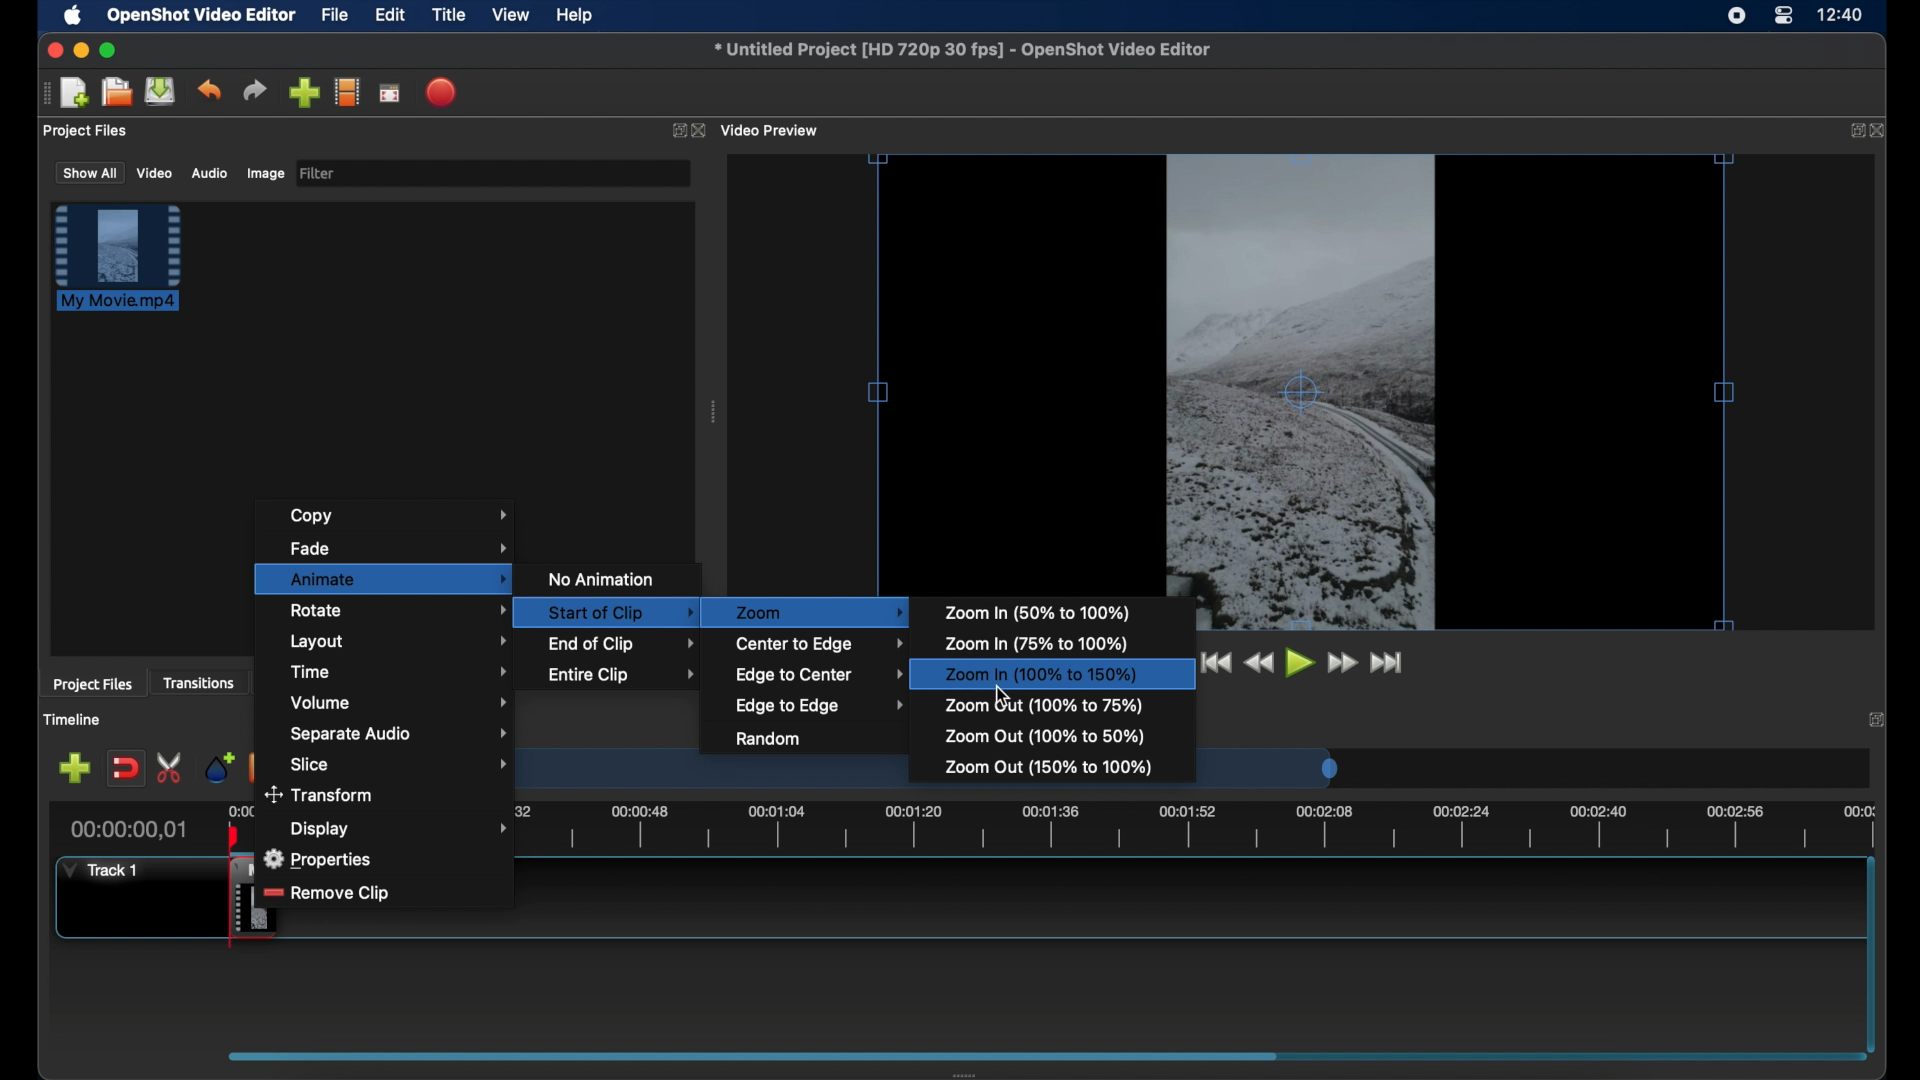 Image resolution: width=1920 pixels, height=1080 pixels. Describe the element at coordinates (400, 734) in the screenshot. I see `separate audio menu` at that location.